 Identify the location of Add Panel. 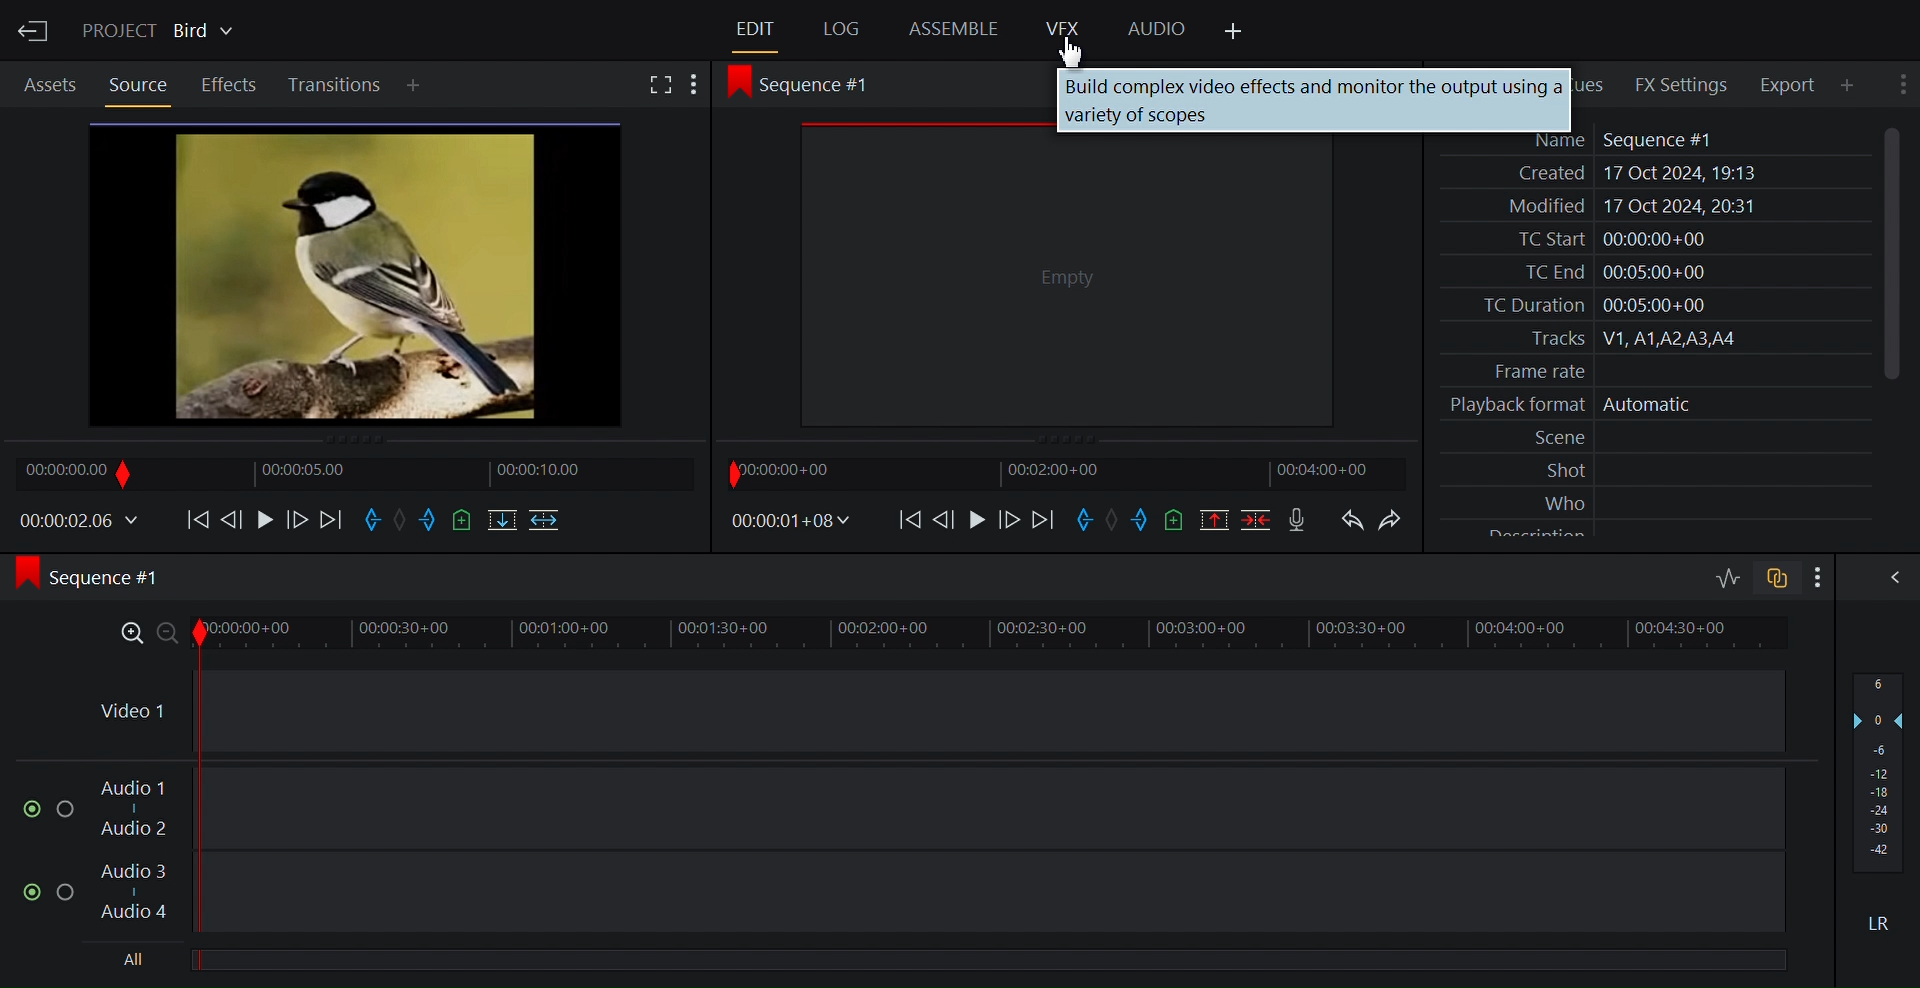
(1235, 32).